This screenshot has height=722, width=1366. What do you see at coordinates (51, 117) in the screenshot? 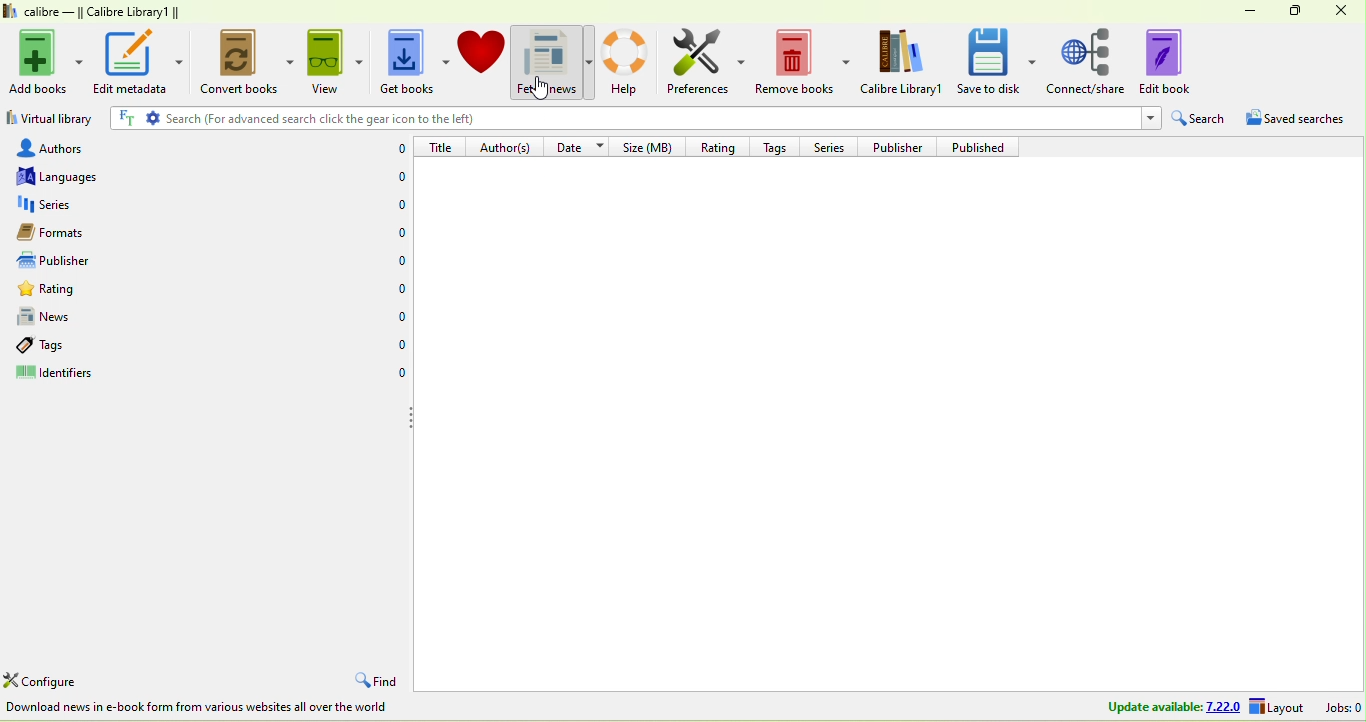
I see `virtual library` at bounding box center [51, 117].